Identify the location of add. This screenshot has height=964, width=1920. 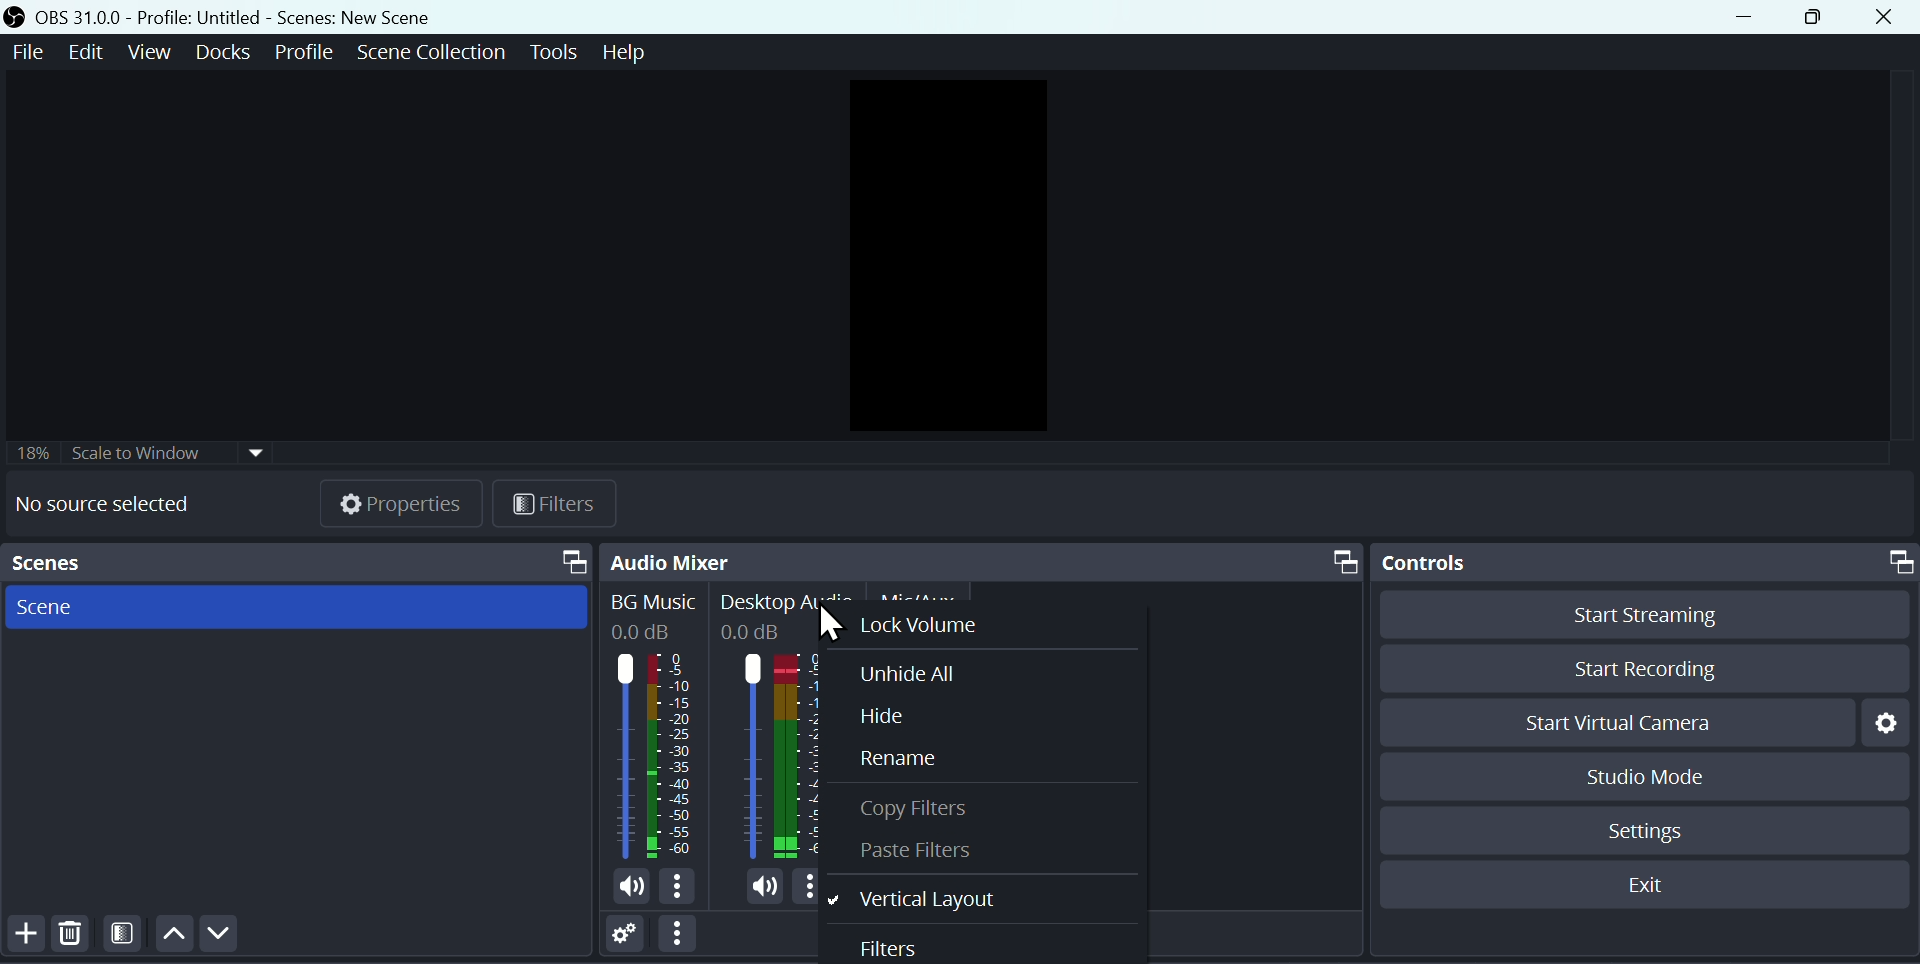
(24, 937).